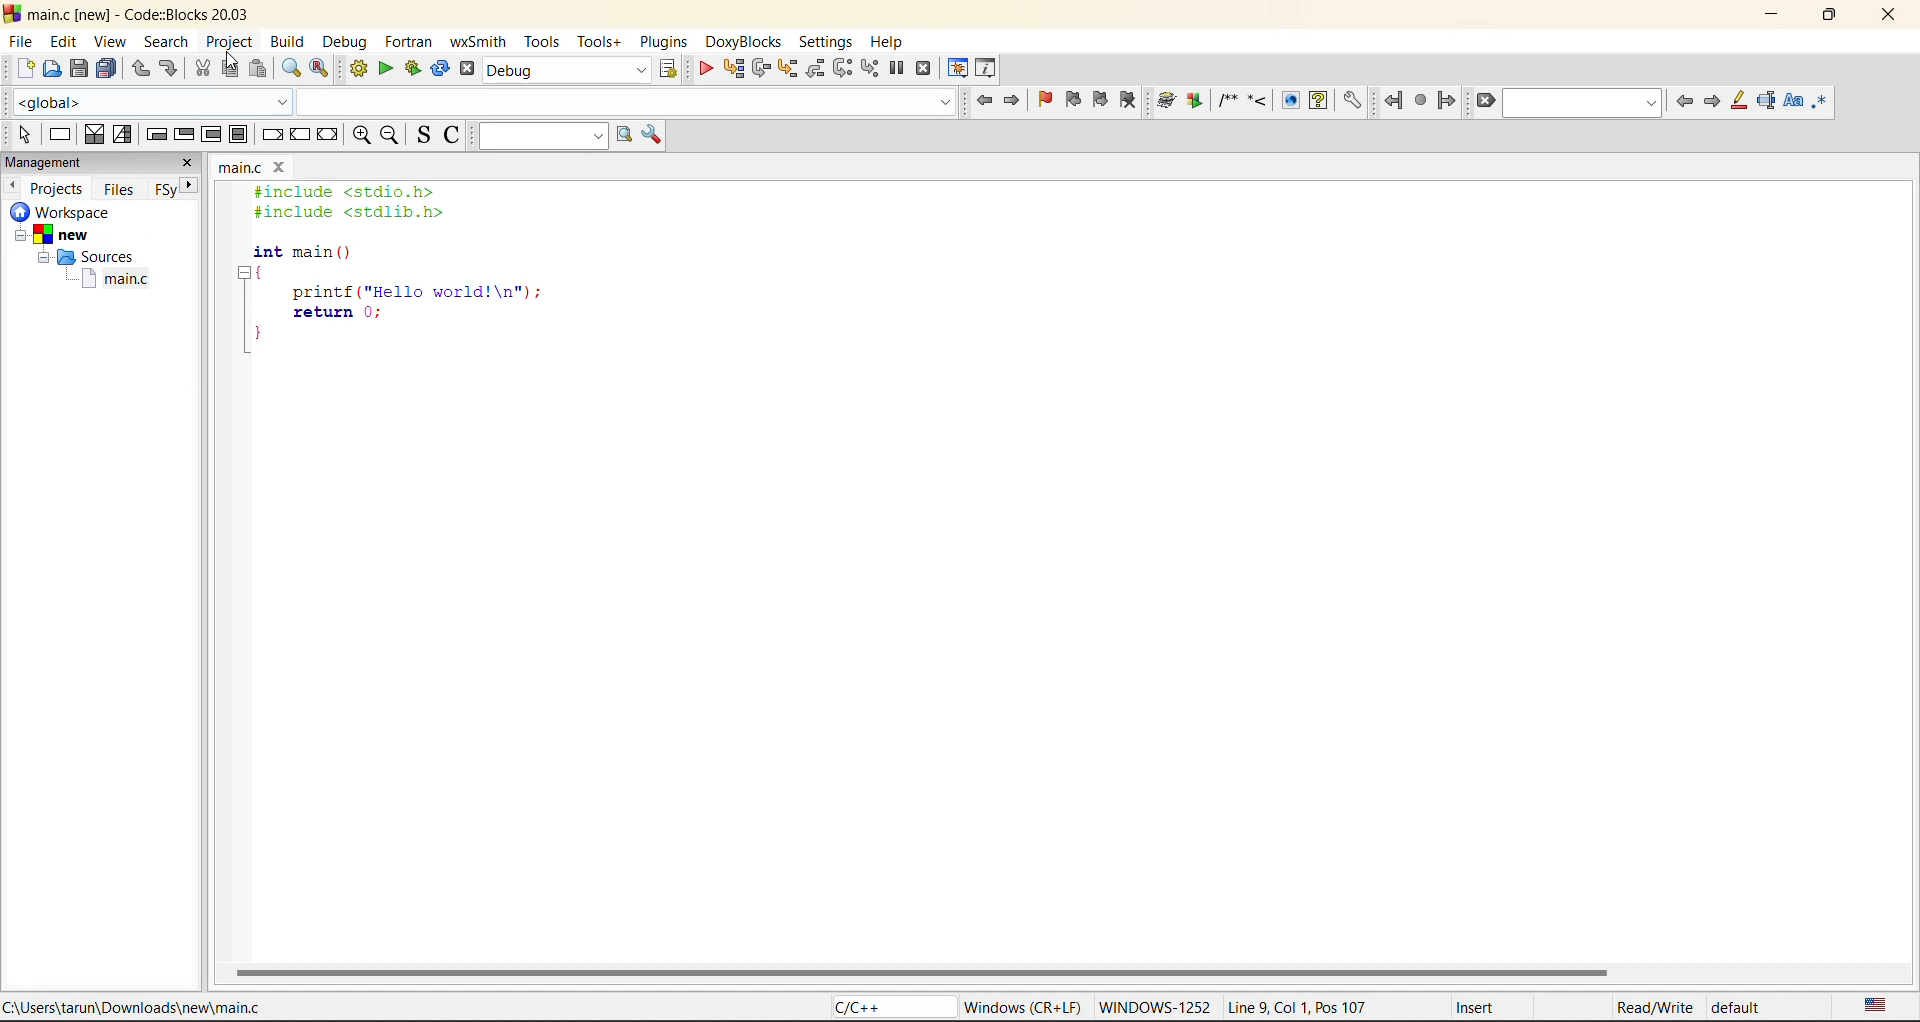 The height and width of the screenshot is (1022, 1920). I want to click on undo, so click(138, 69).